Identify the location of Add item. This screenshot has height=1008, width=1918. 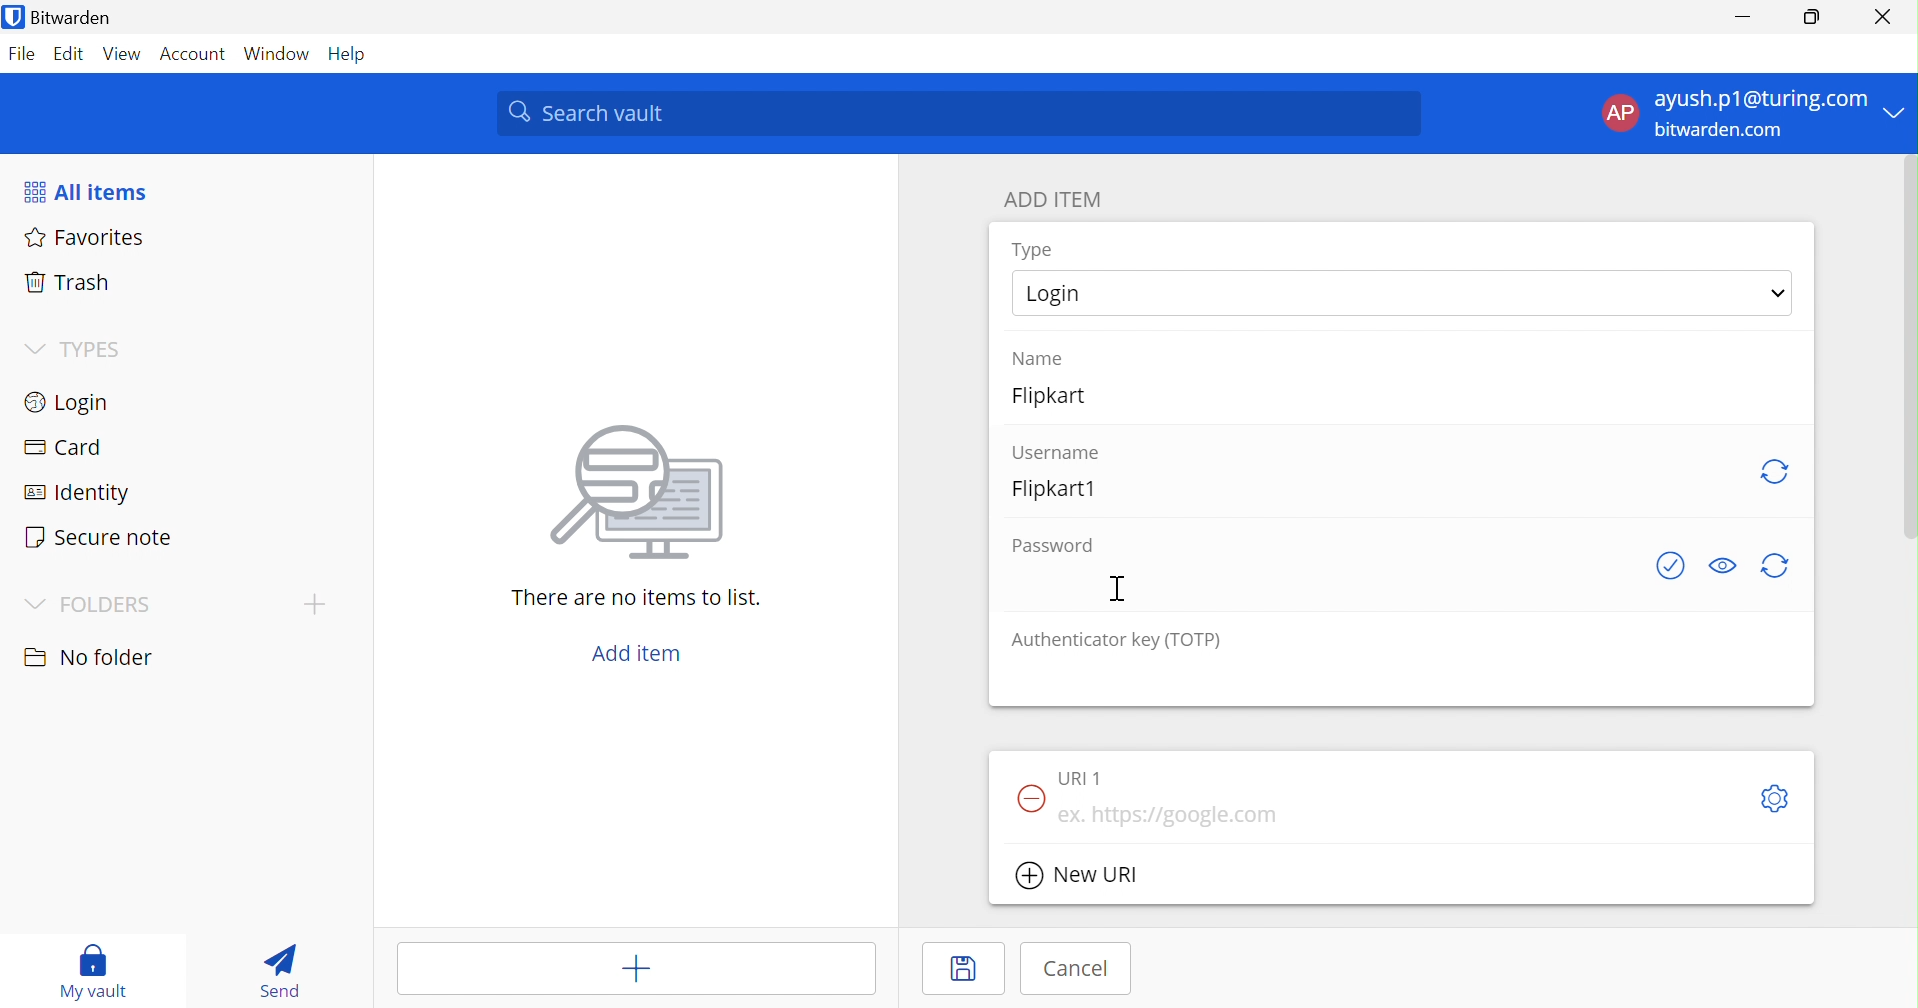
(636, 970).